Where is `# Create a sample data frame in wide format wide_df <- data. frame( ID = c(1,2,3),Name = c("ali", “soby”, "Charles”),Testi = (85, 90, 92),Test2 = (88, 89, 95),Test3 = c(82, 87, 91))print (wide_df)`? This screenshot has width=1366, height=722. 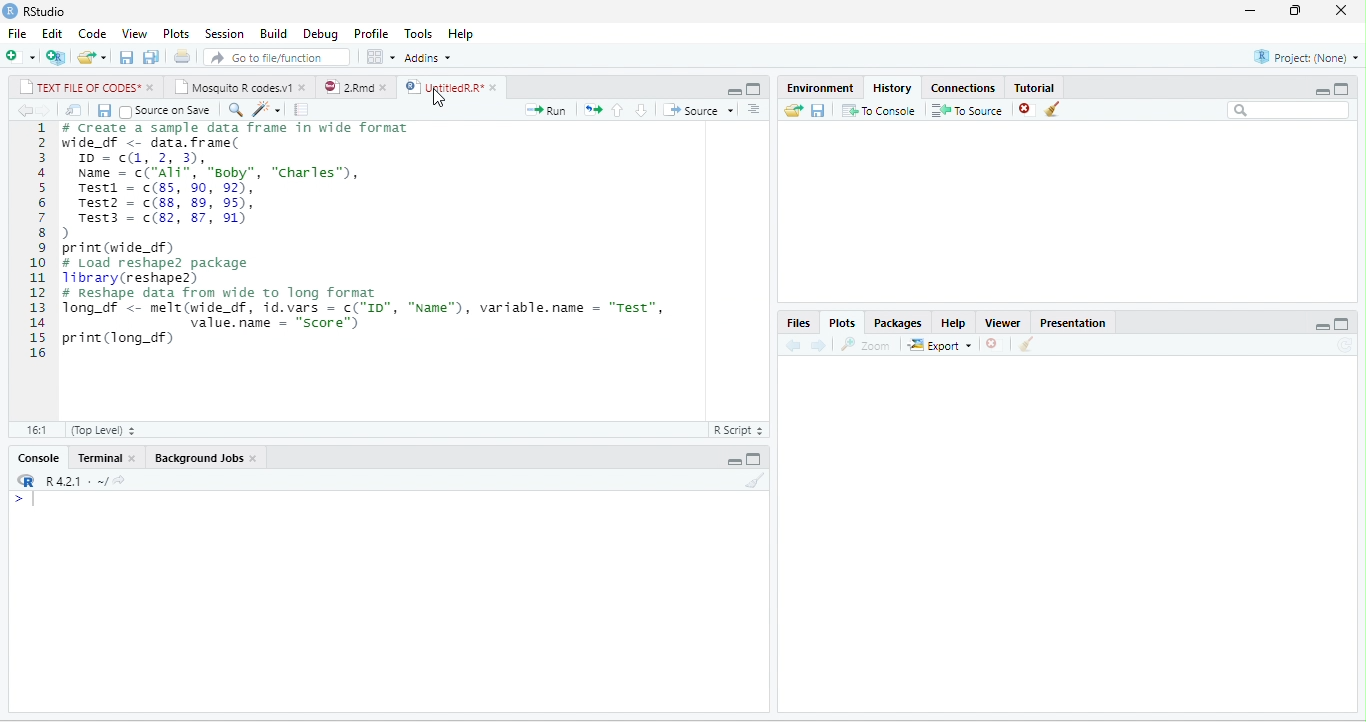
# Create a sample data frame in wide format wide_df <- data. frame( ID = c(1,2,3),Name = c("ali", “soby”, "Charles”),Testi = (85, 90, 92),Test2 = (88, 89, 95),Test3 = c(82, 87, 91))print (wide_df) is located at coordinates (235, 188).